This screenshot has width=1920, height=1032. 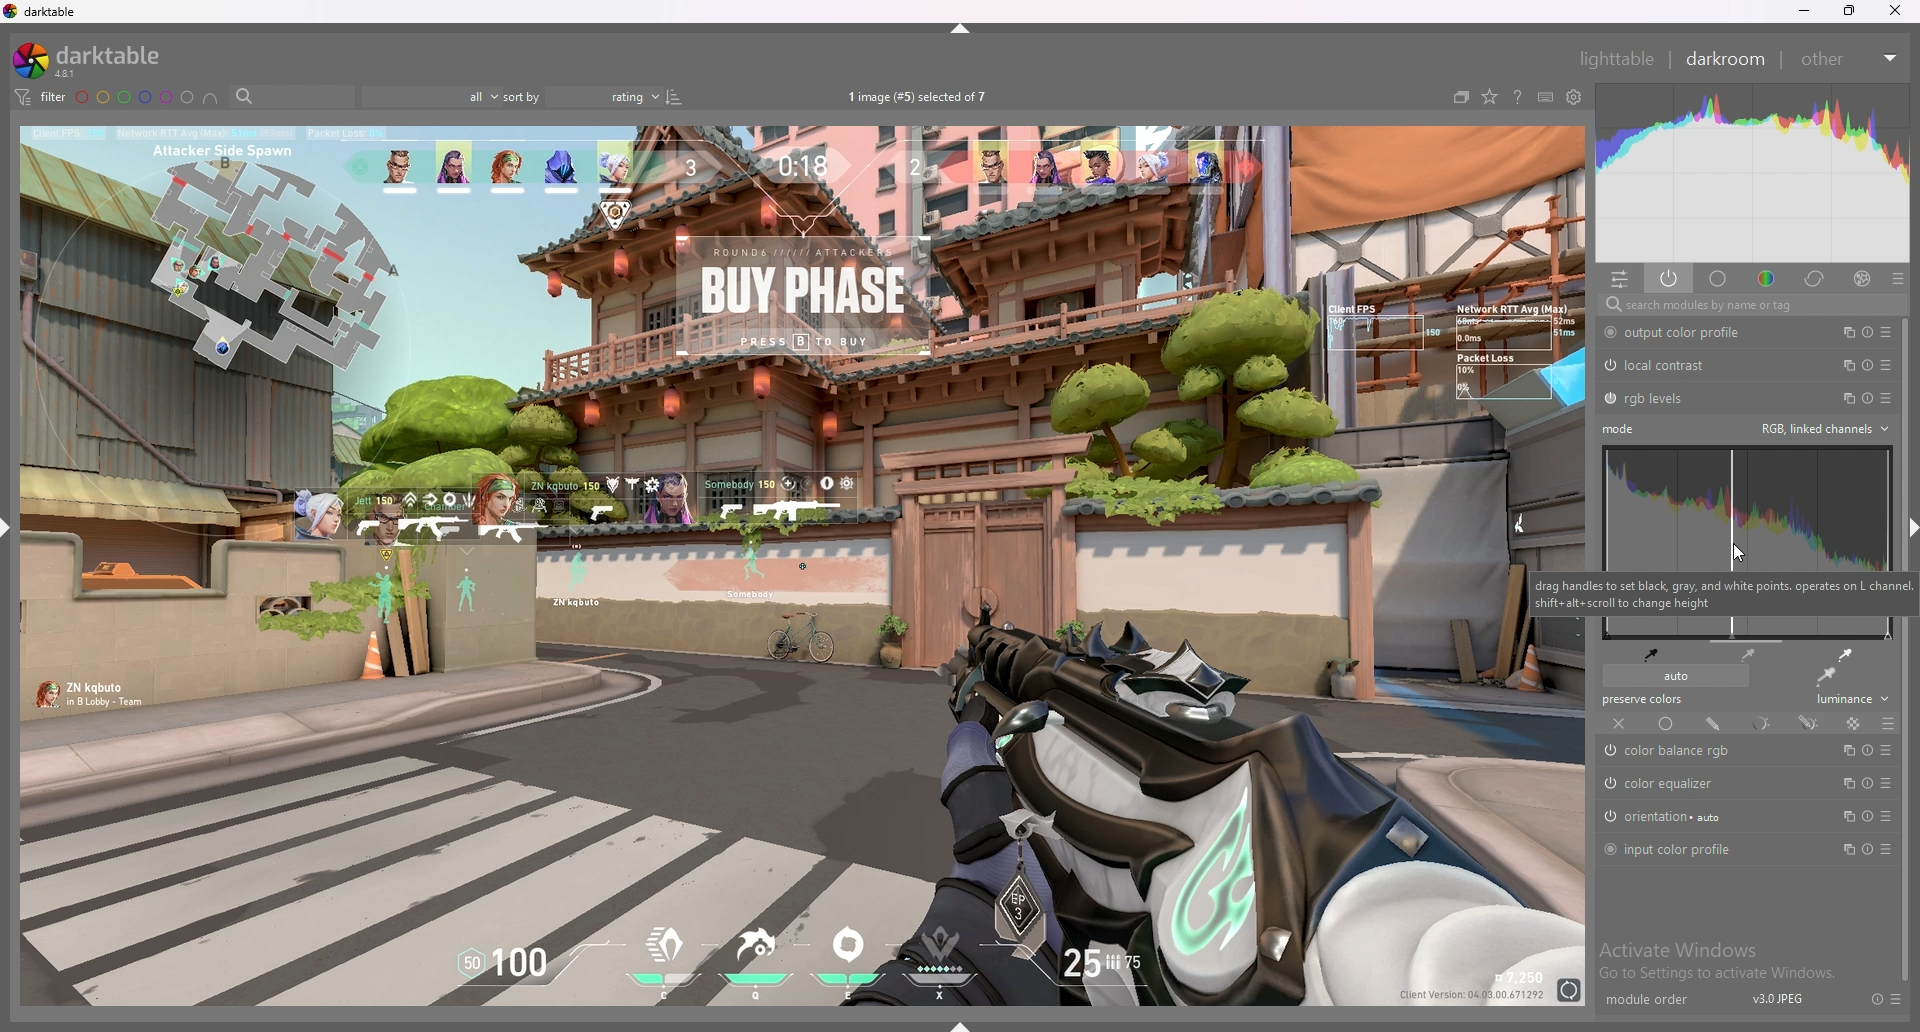 What do you see at coordinates (1760, 723) in the screenshot?
I see `parametric mask` at bounding box center [1760, 723].